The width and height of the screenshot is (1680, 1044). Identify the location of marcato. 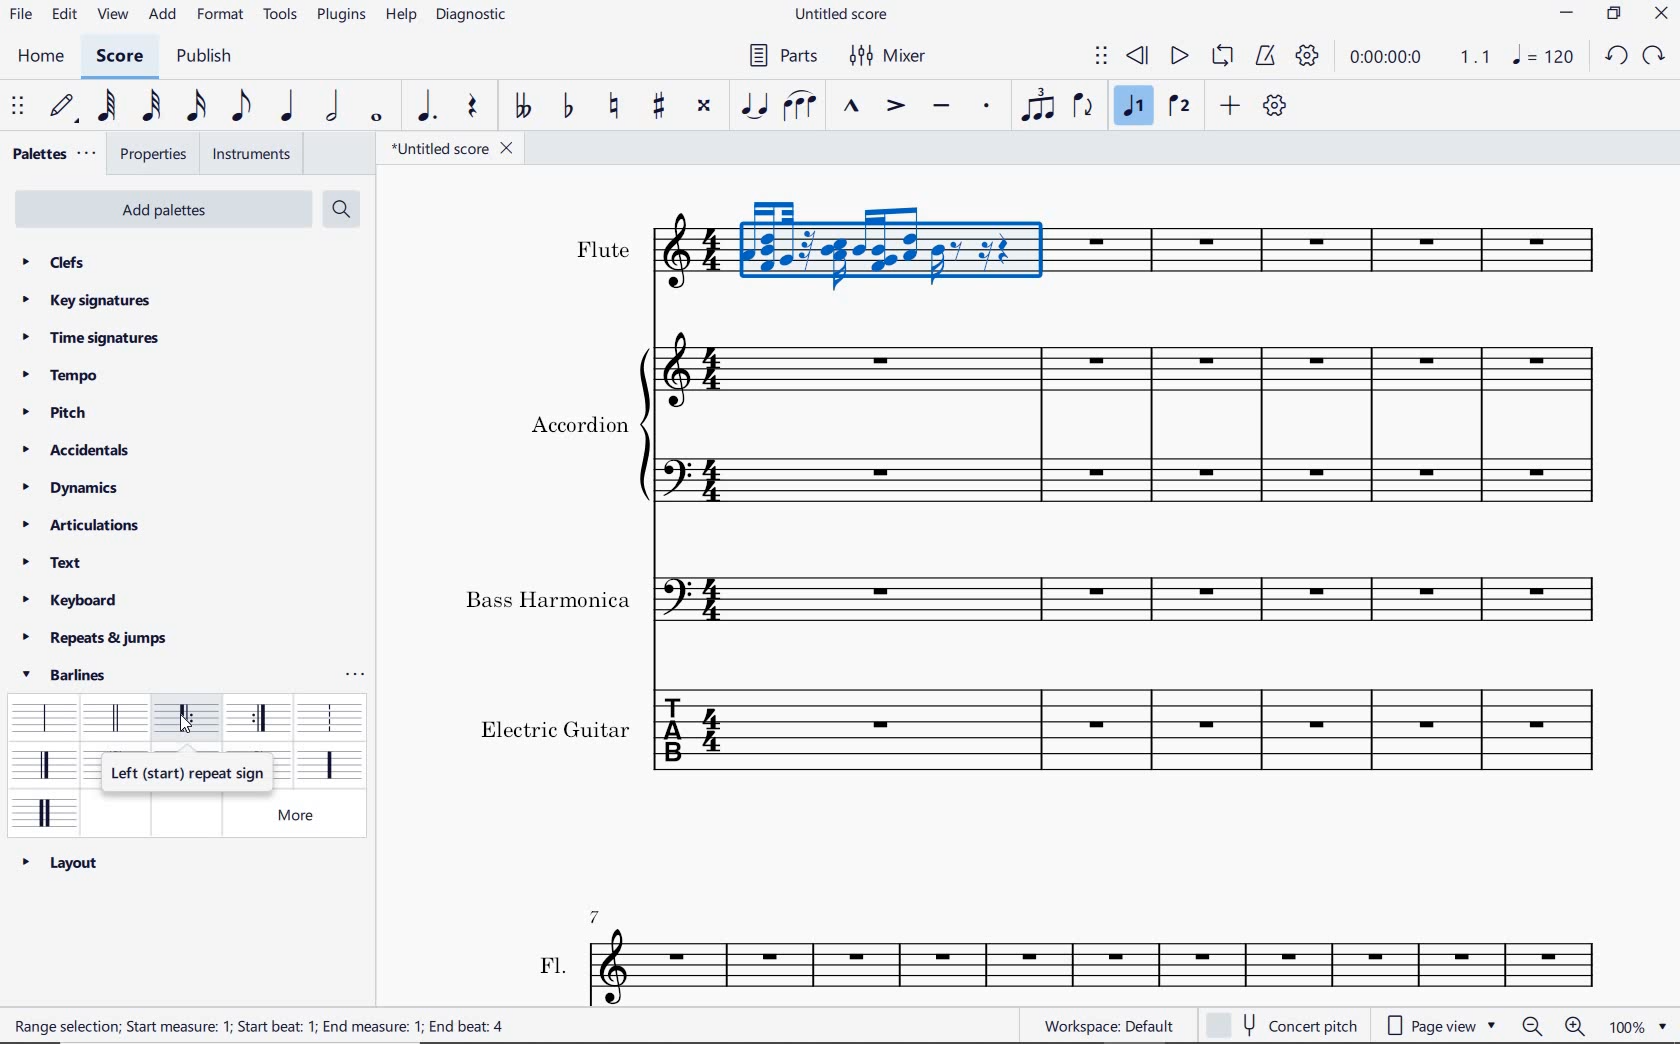
(850, 107).